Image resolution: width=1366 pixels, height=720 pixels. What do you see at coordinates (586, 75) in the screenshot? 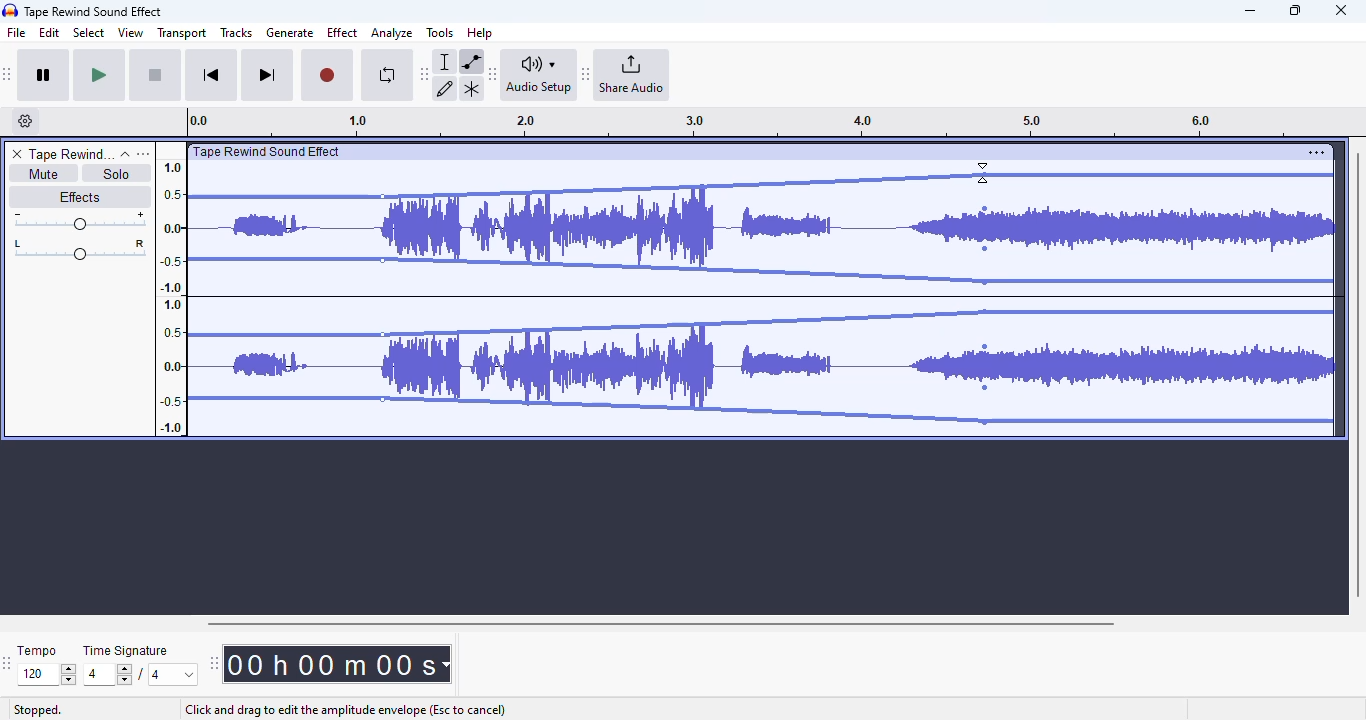
I see `Move audacity share audio toolbar` at bounding box center [586, 75].